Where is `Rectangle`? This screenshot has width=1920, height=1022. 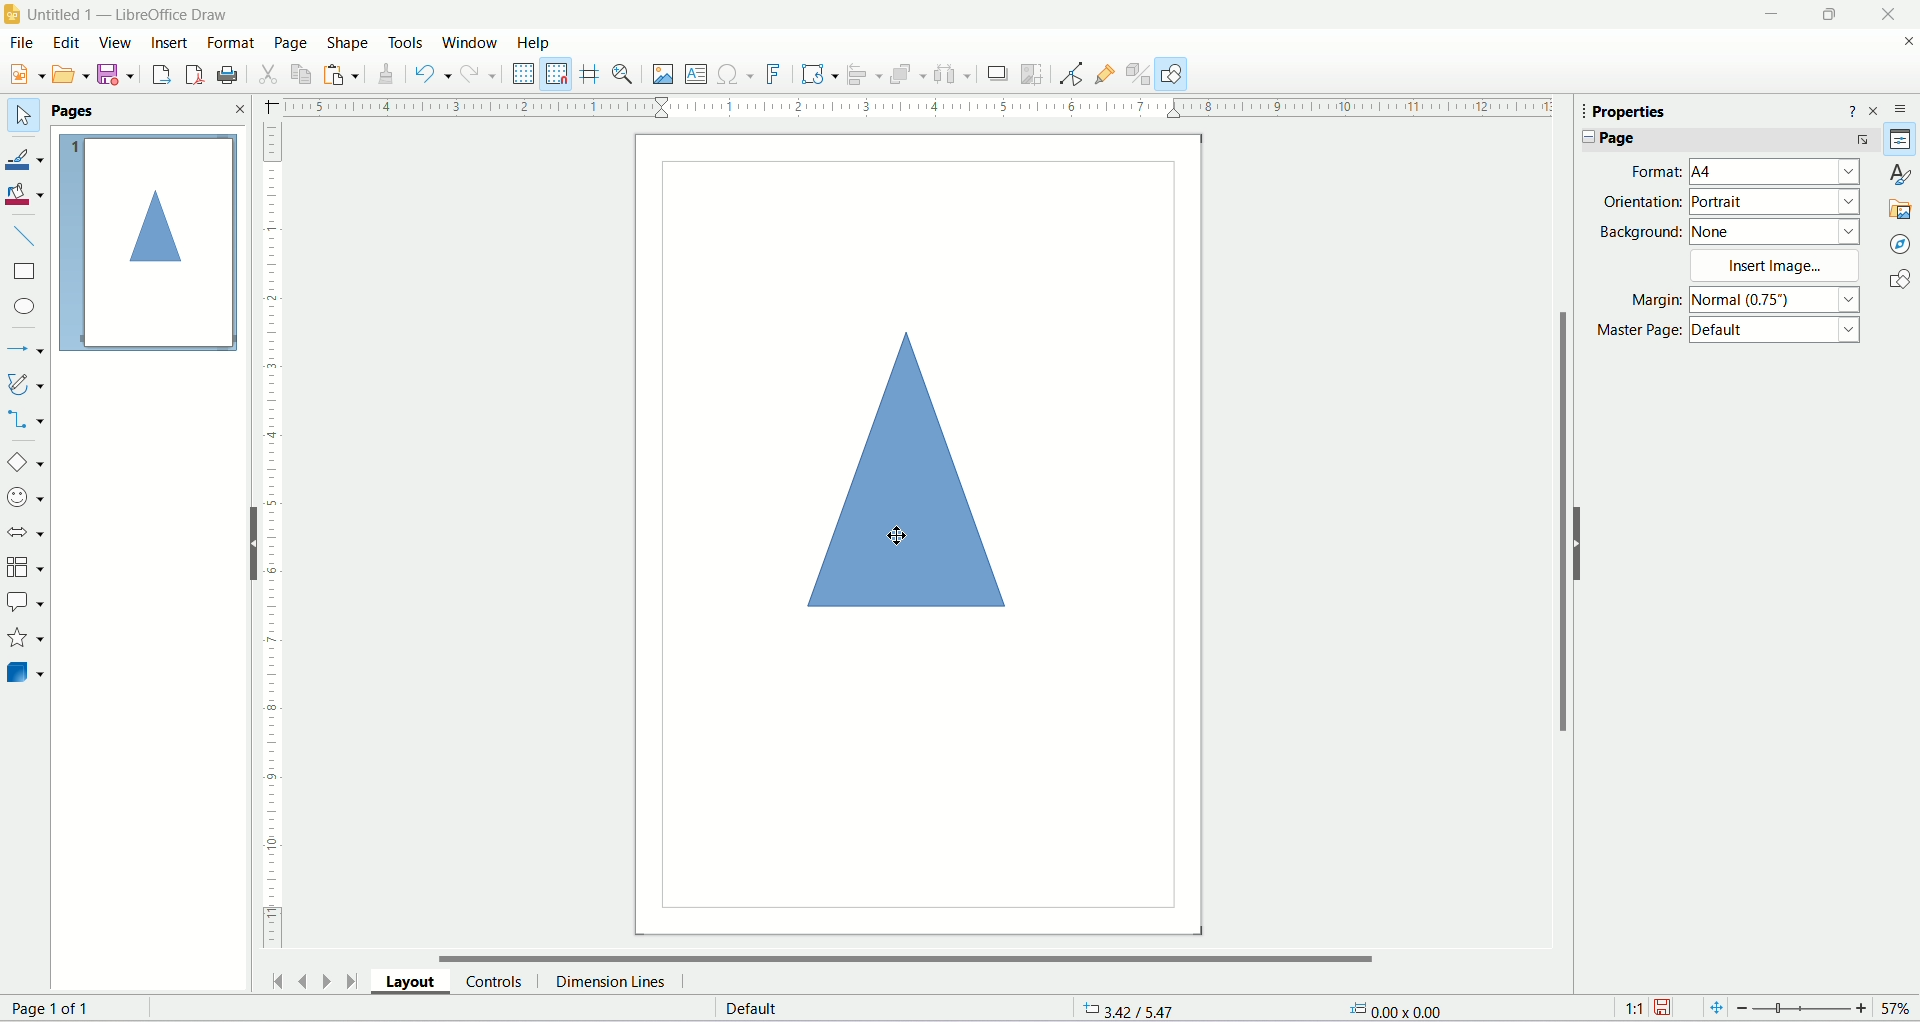 Rectangle is located at coordinates (25, 271).